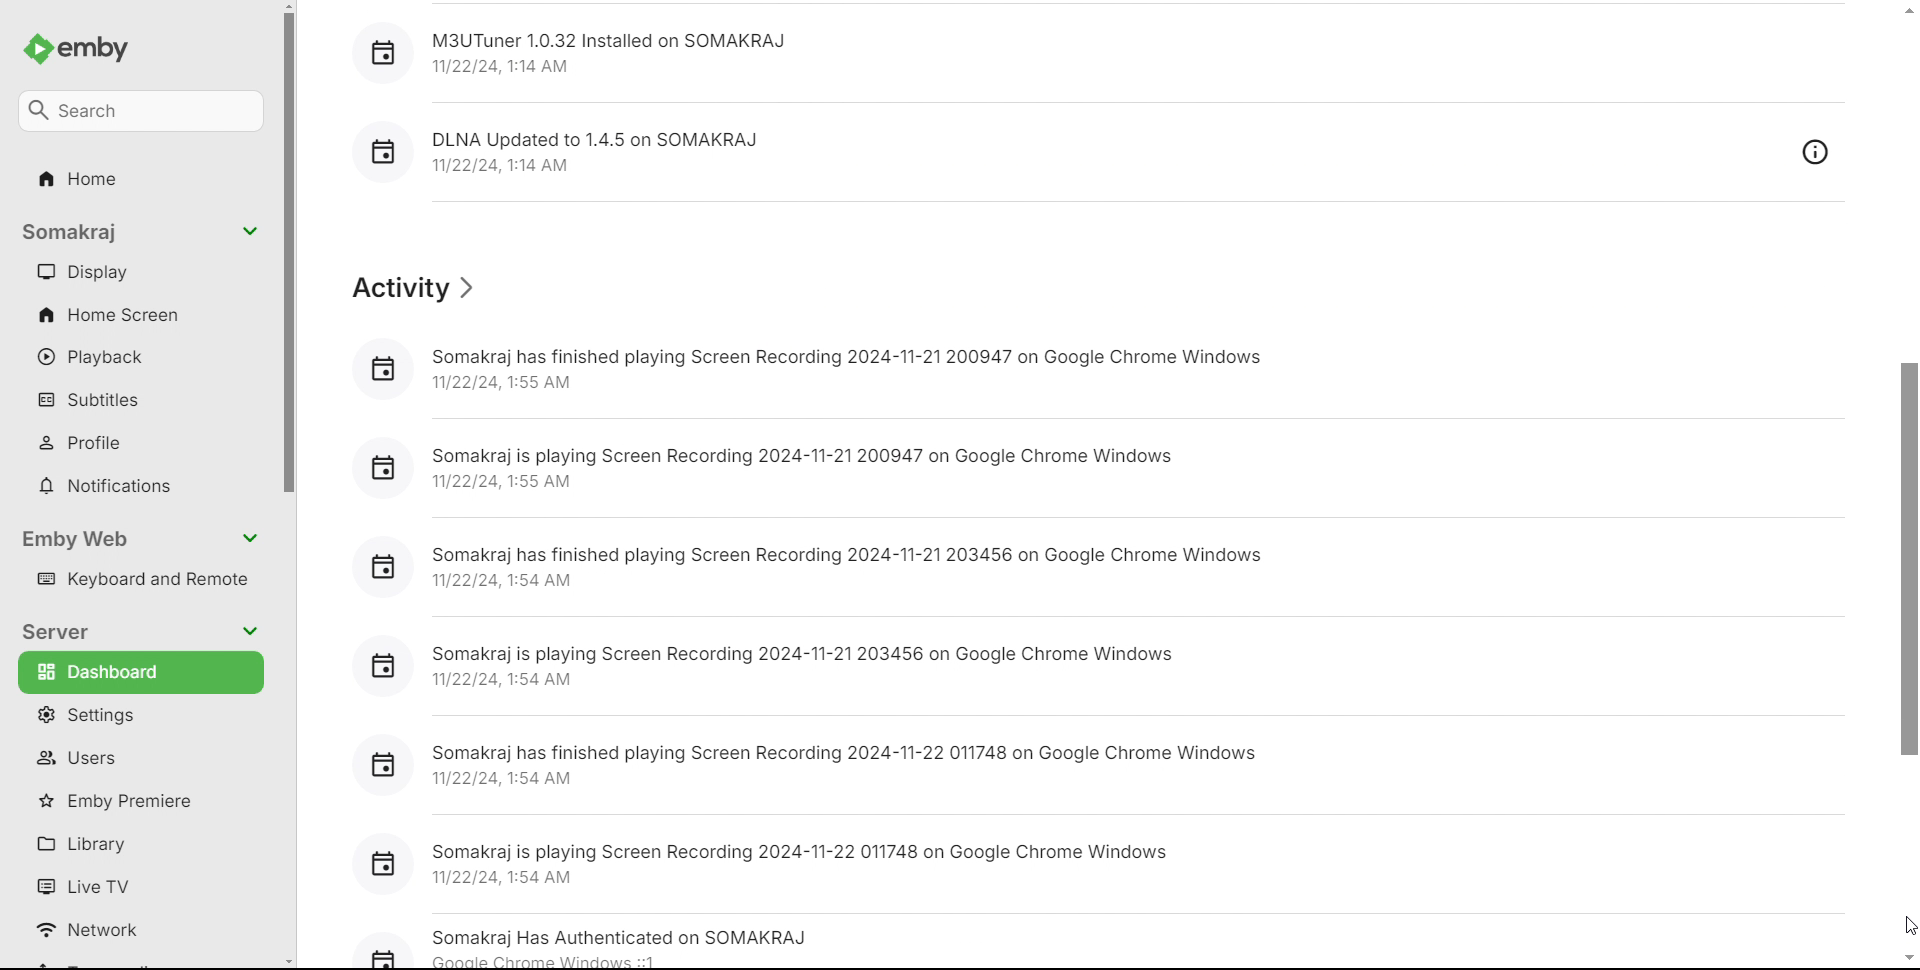  What do you see at coordinates (574, 150) in the screenshot?
I see `8 DLNA Updated to 1.4.5 on SOMAKRAJ
11/22/24,1:14 AM` at bounding box center [574, 150].